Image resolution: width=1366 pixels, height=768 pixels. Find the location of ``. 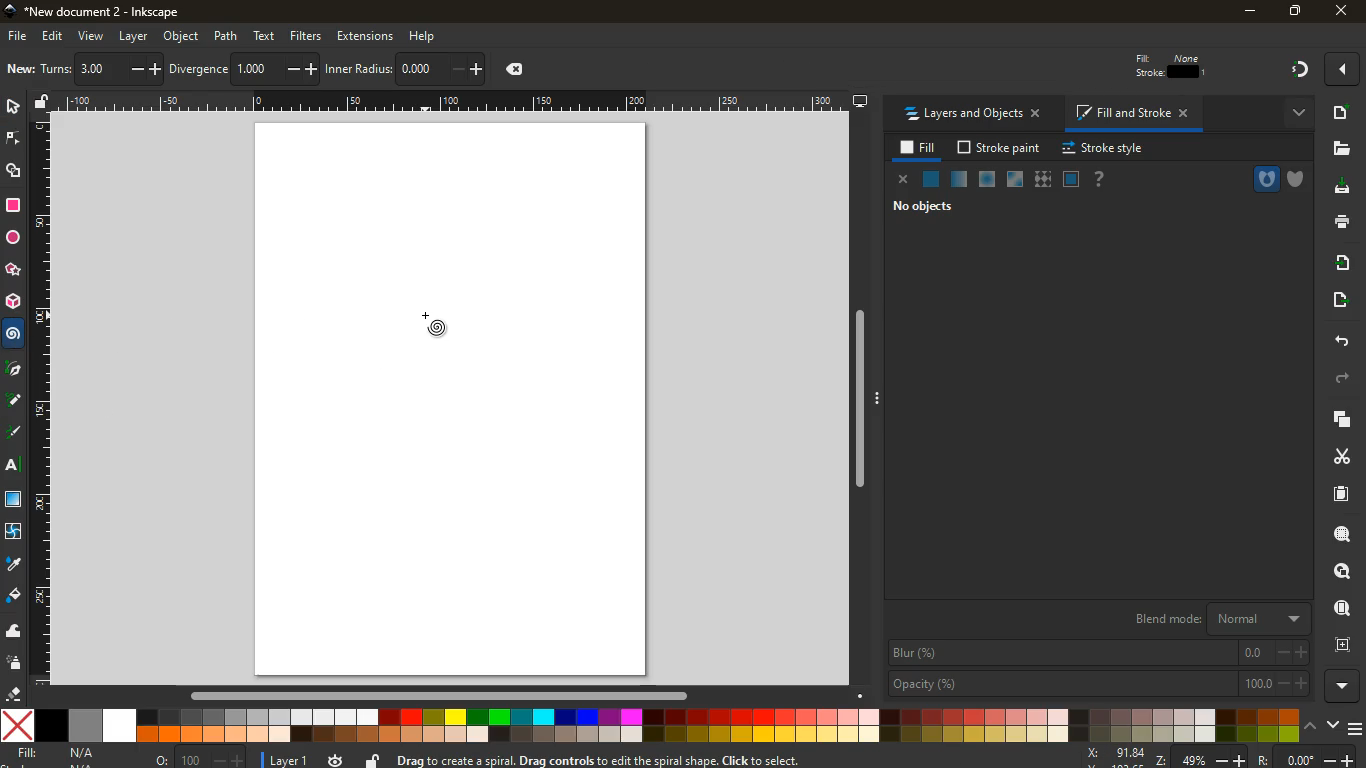

 is located at coordinates (15, 369).